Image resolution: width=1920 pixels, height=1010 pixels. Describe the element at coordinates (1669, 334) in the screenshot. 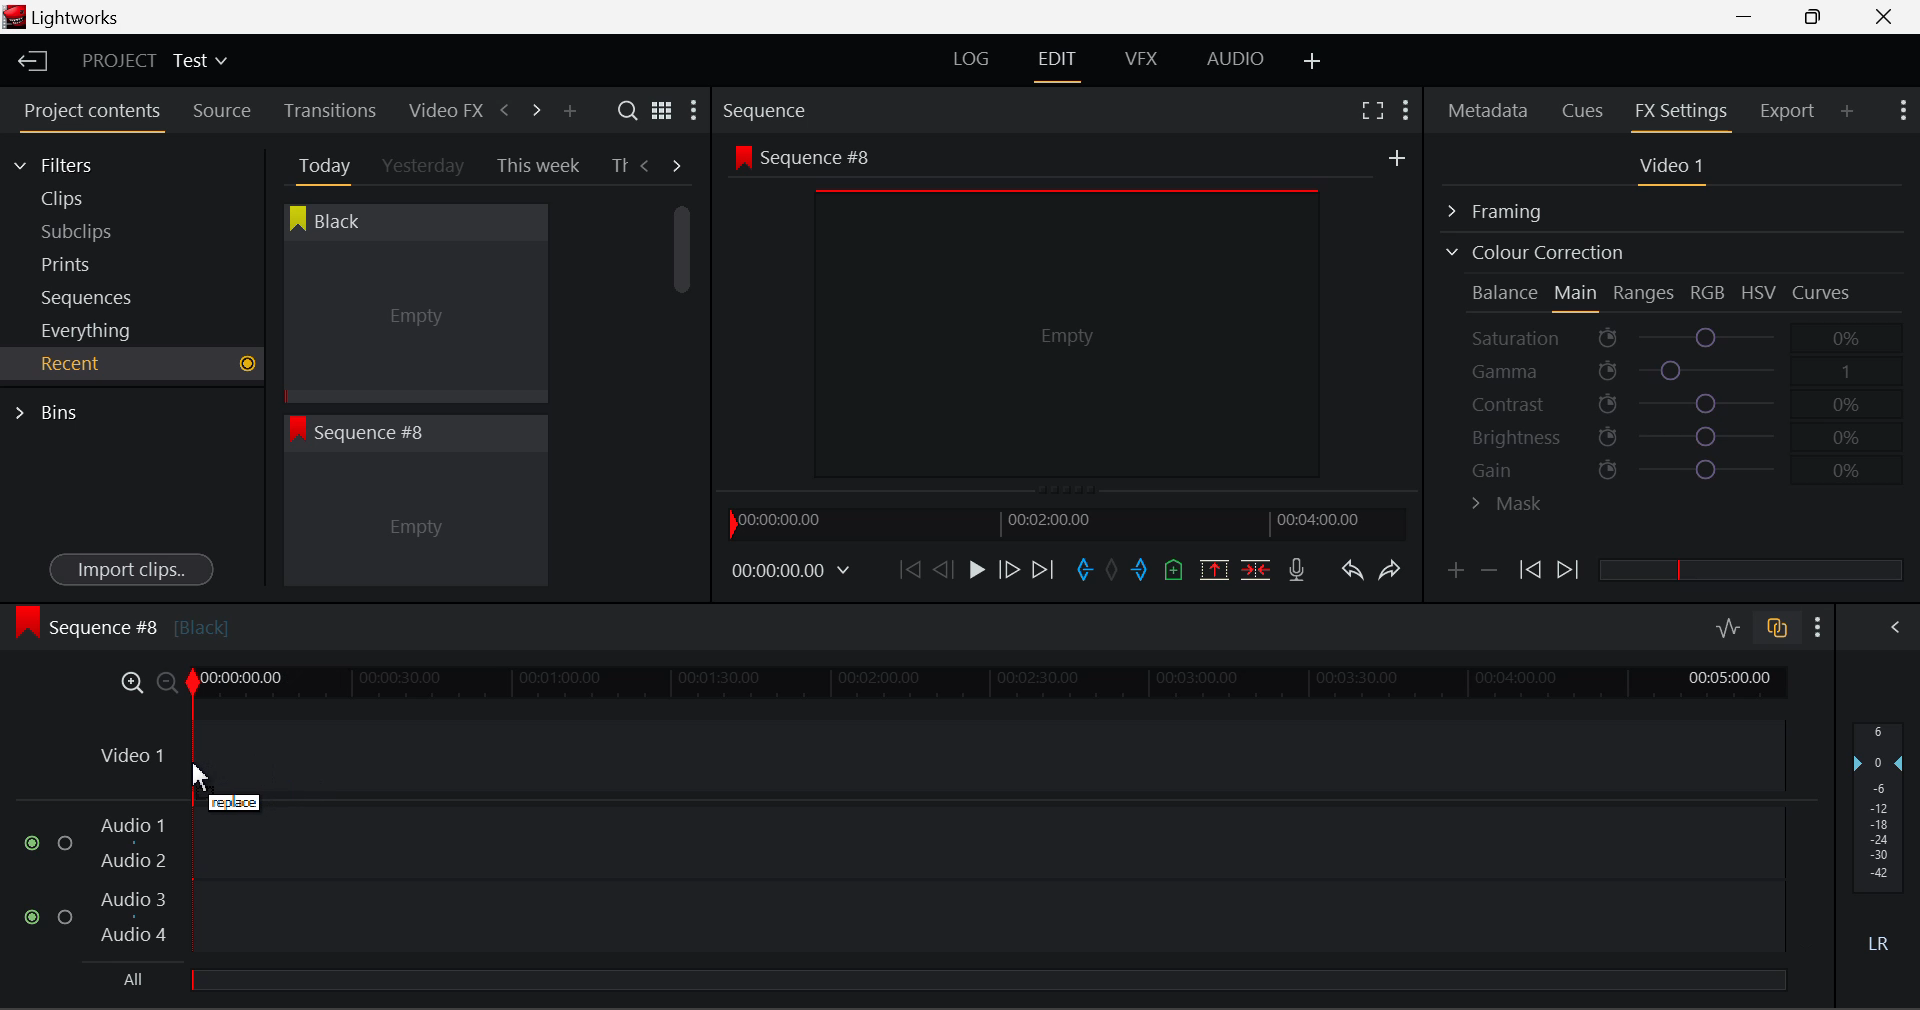

I see `Saturation` at that location.